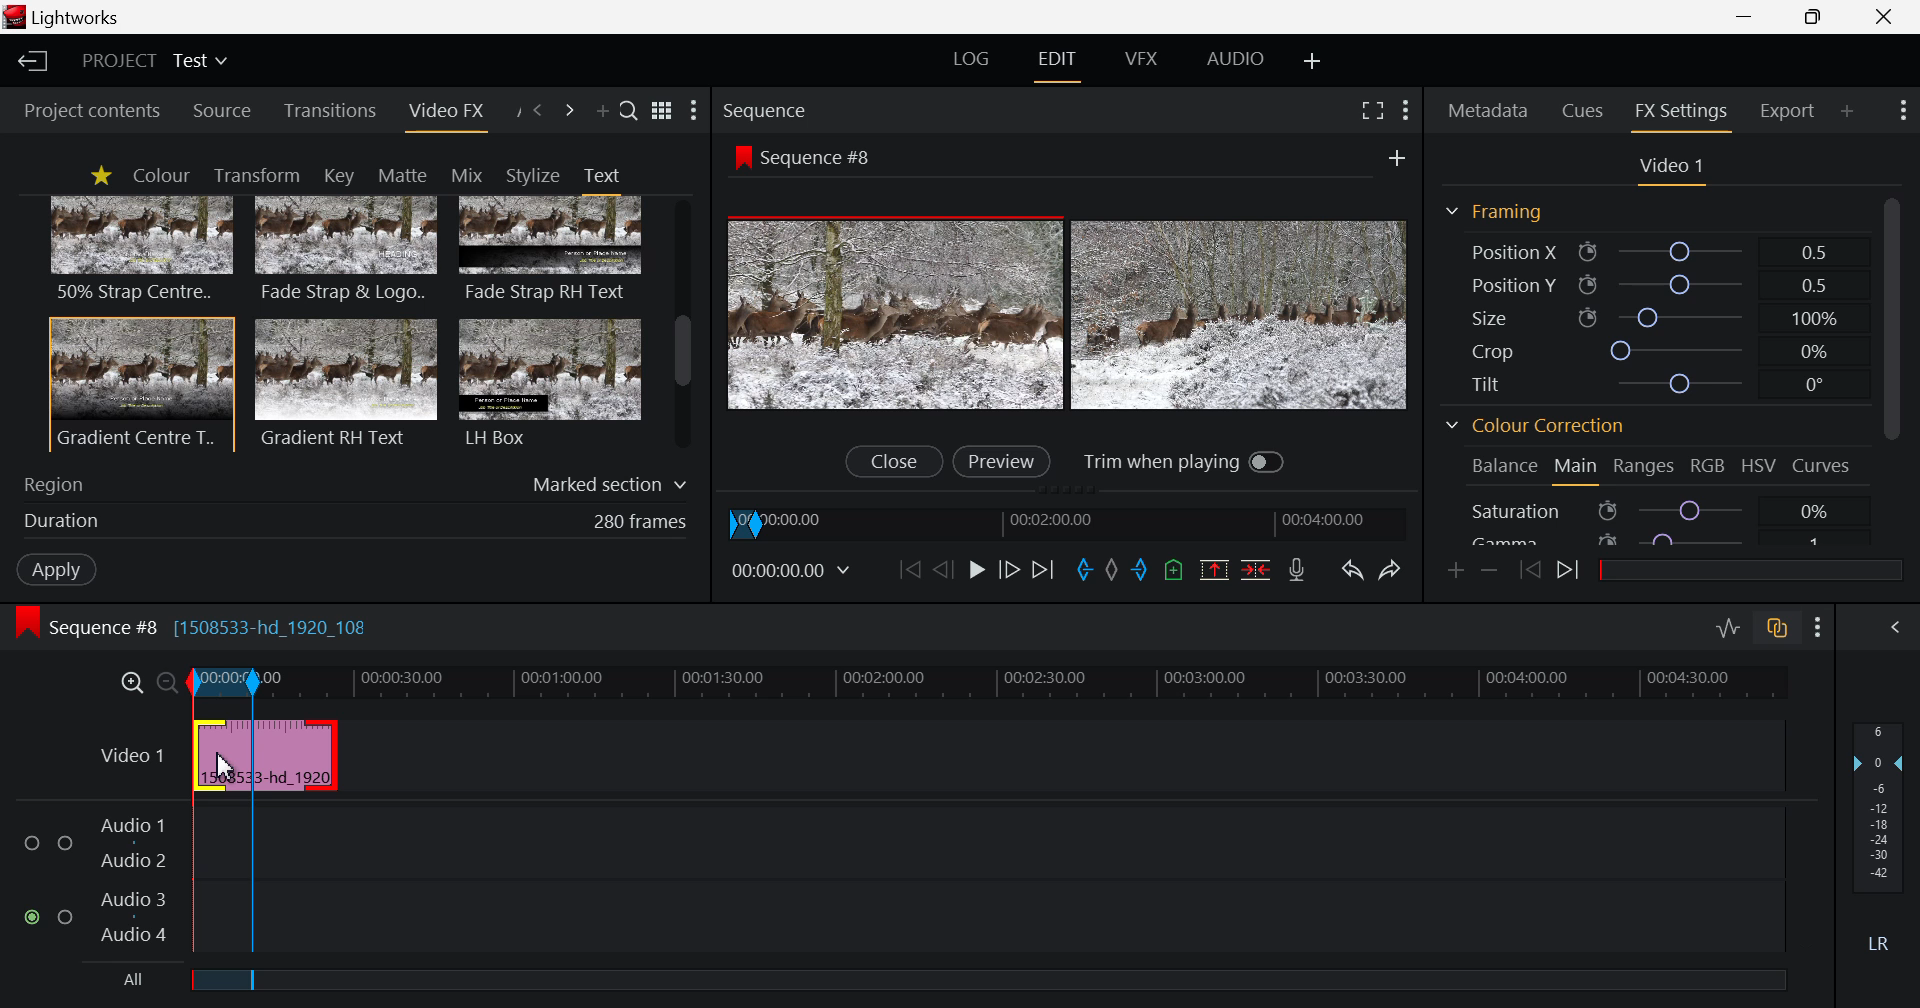  Describe the element at coordinates (342, 382) in the screenshot. I see `Gradient RH Text` at that location.